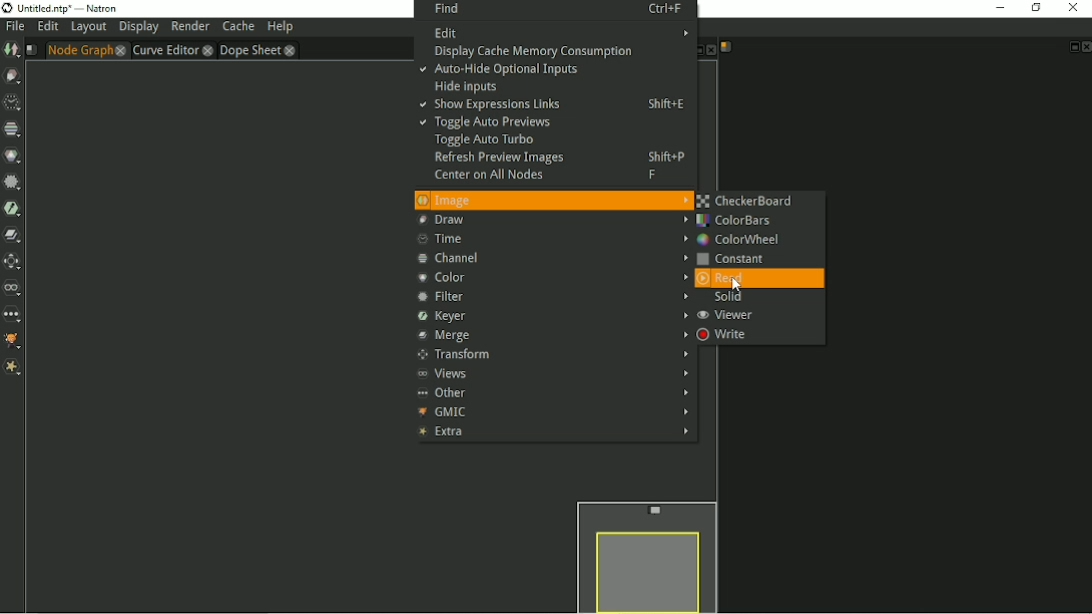  Describe the element at coordinates (14, 343) in the screenshot. I see `GMIC` at that location.